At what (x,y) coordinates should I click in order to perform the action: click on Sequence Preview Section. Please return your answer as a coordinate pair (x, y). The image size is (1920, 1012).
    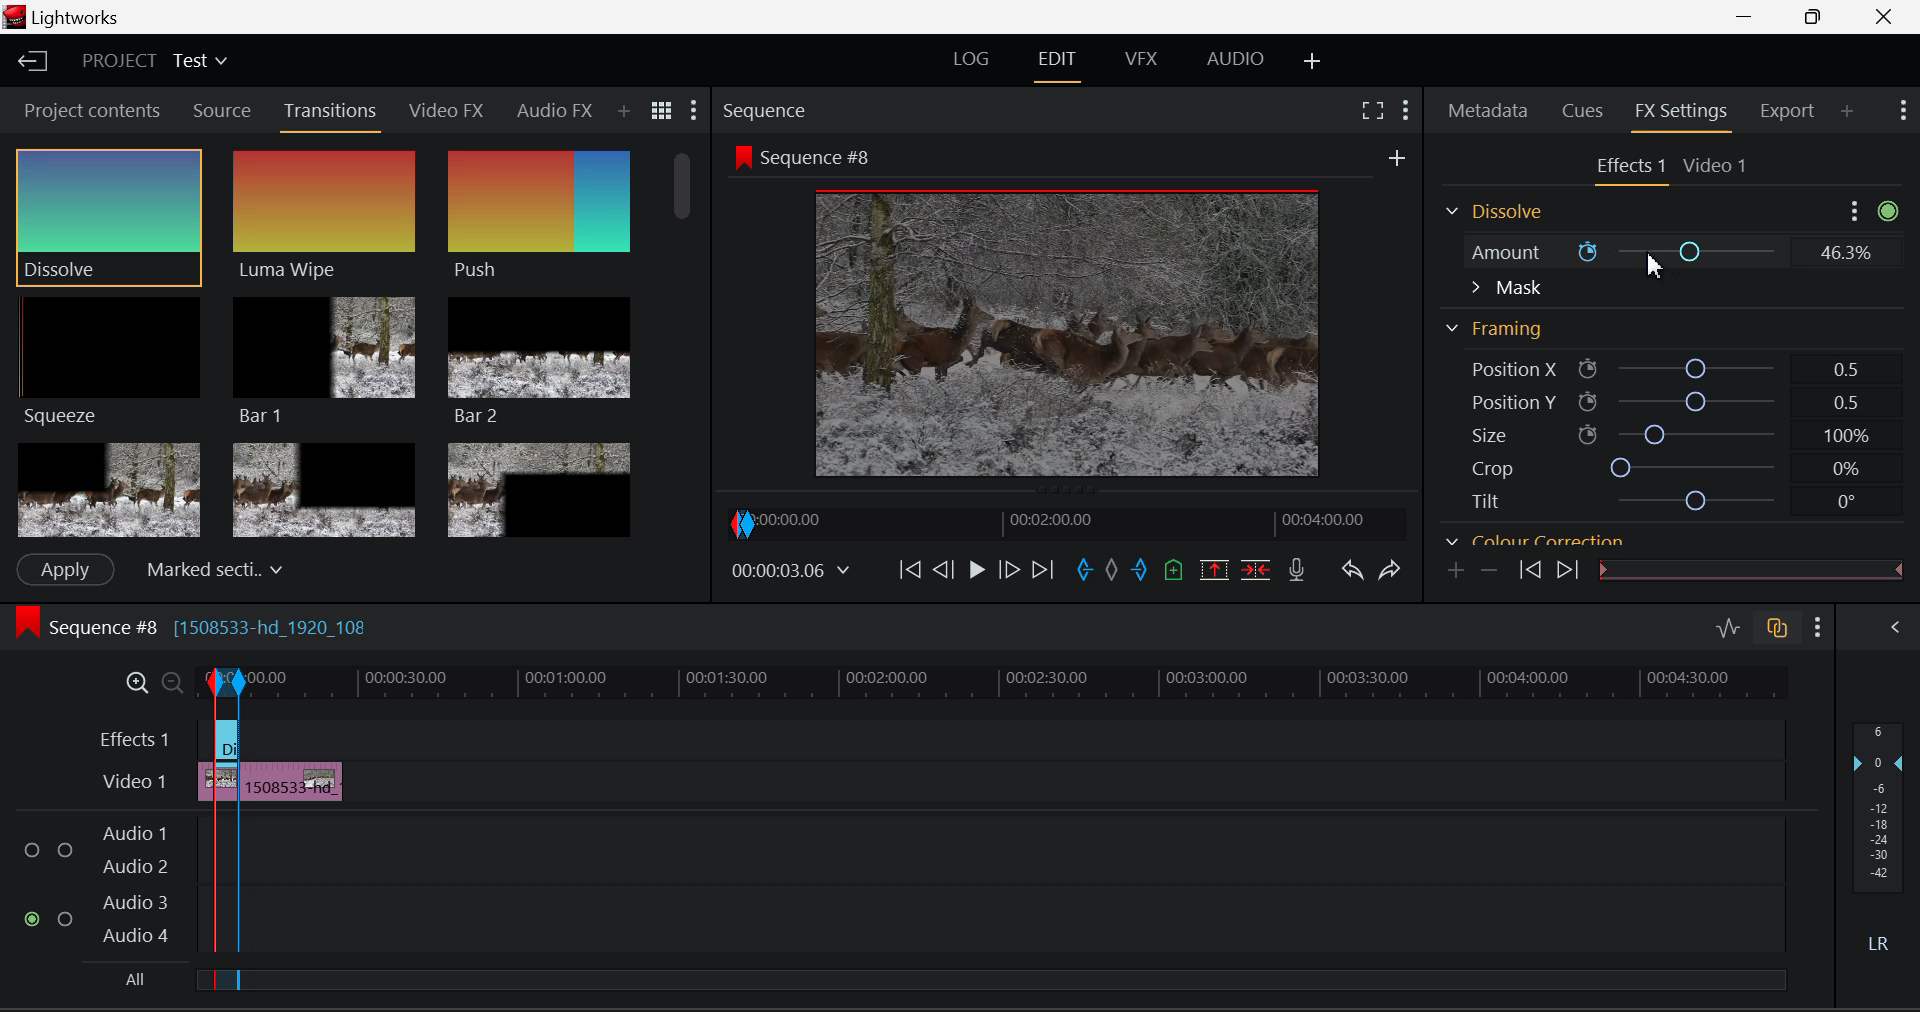
    Looking at the image, I should click on (768, 111).